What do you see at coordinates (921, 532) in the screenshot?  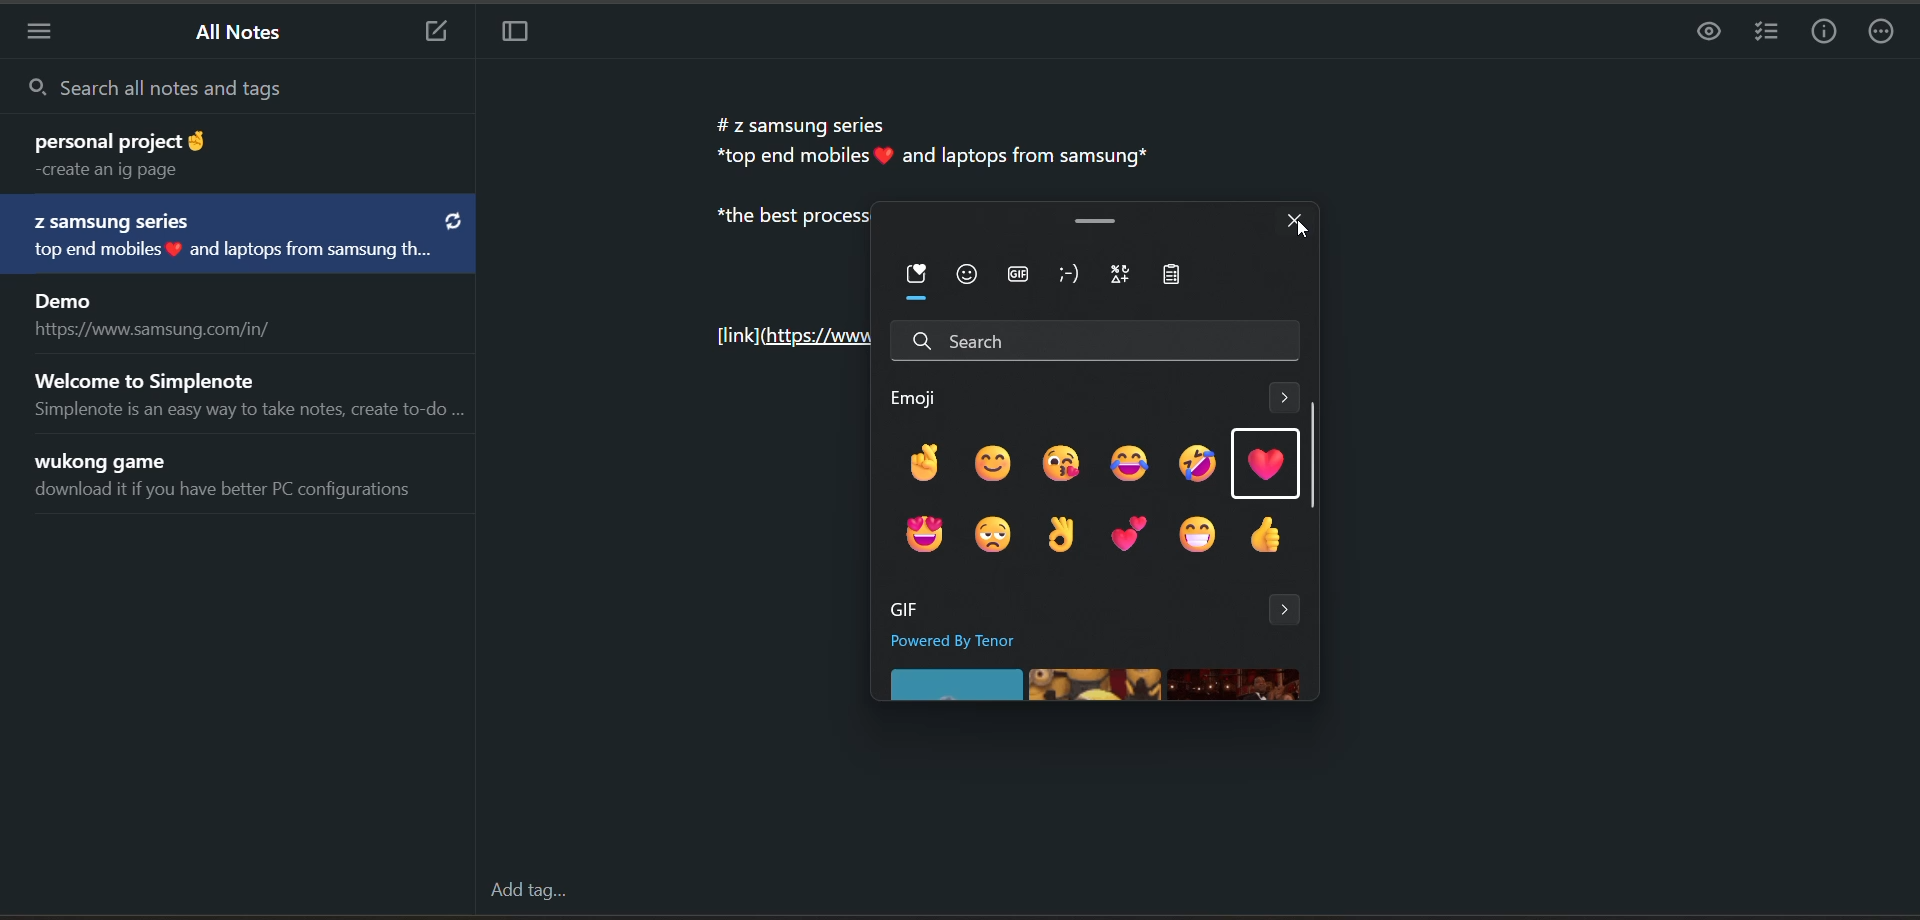 I see `emoji 7` at bounding box center [921, 532].